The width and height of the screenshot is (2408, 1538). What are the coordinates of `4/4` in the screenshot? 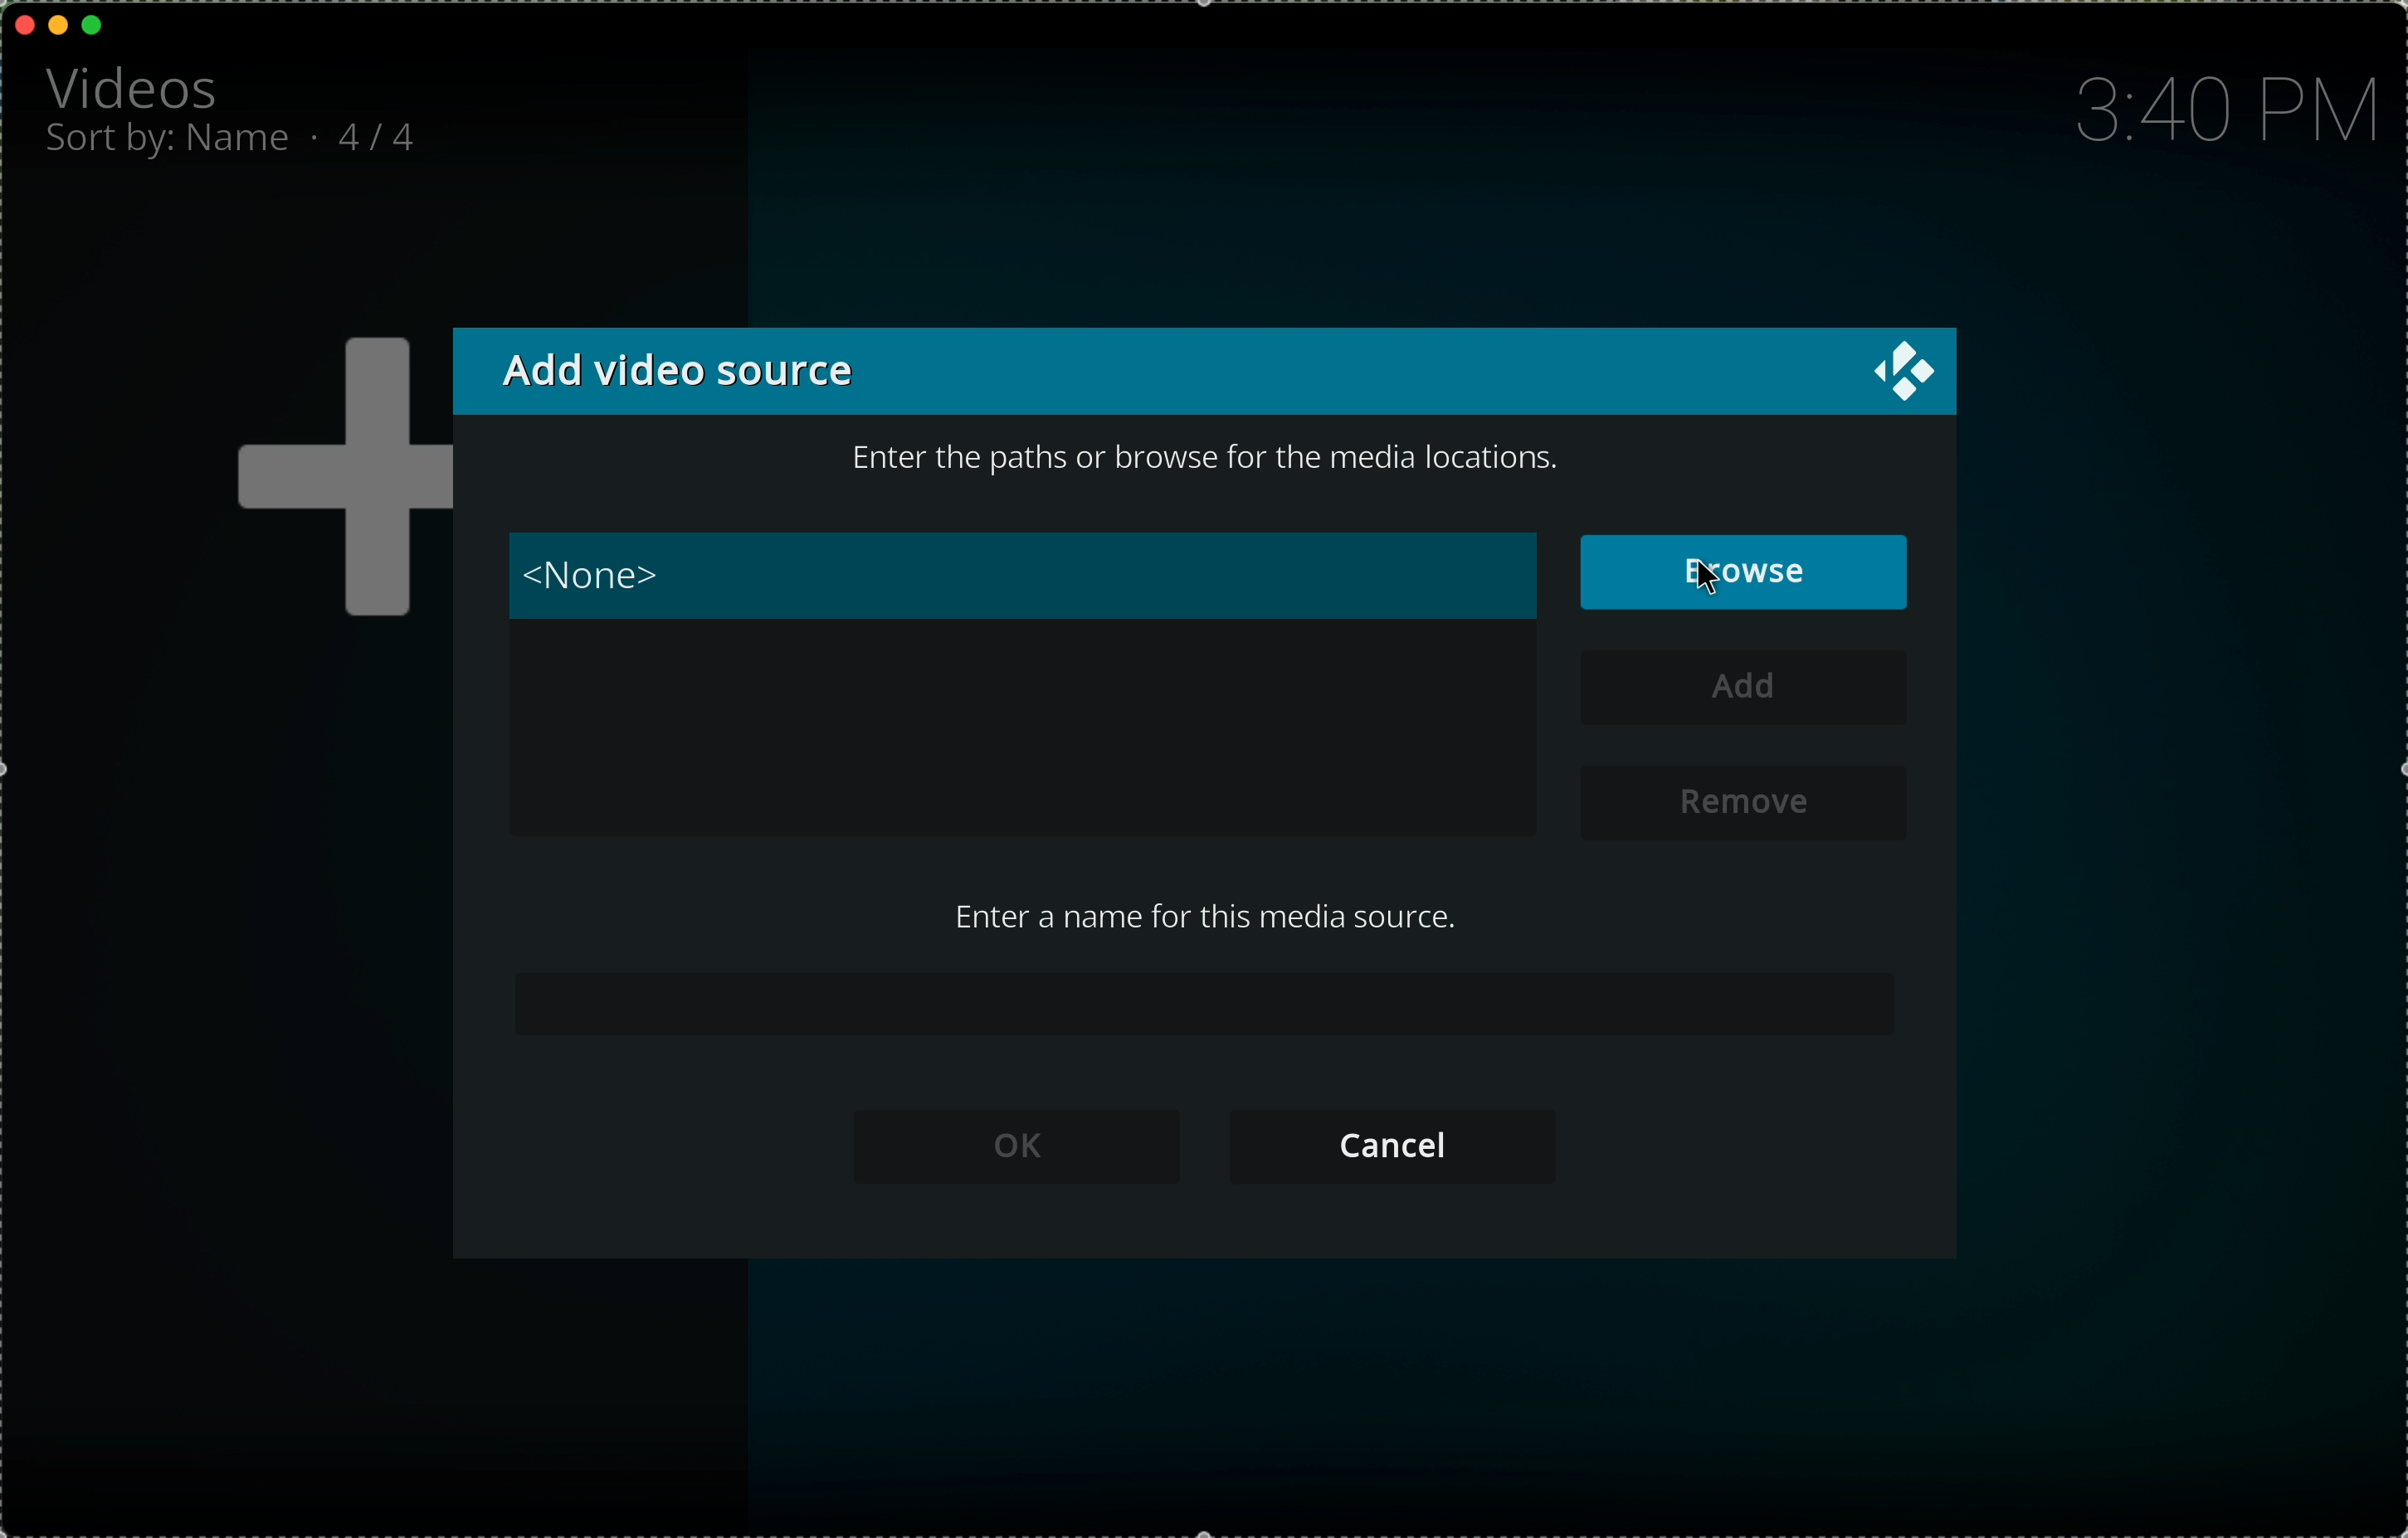 It's located at (387, 134).